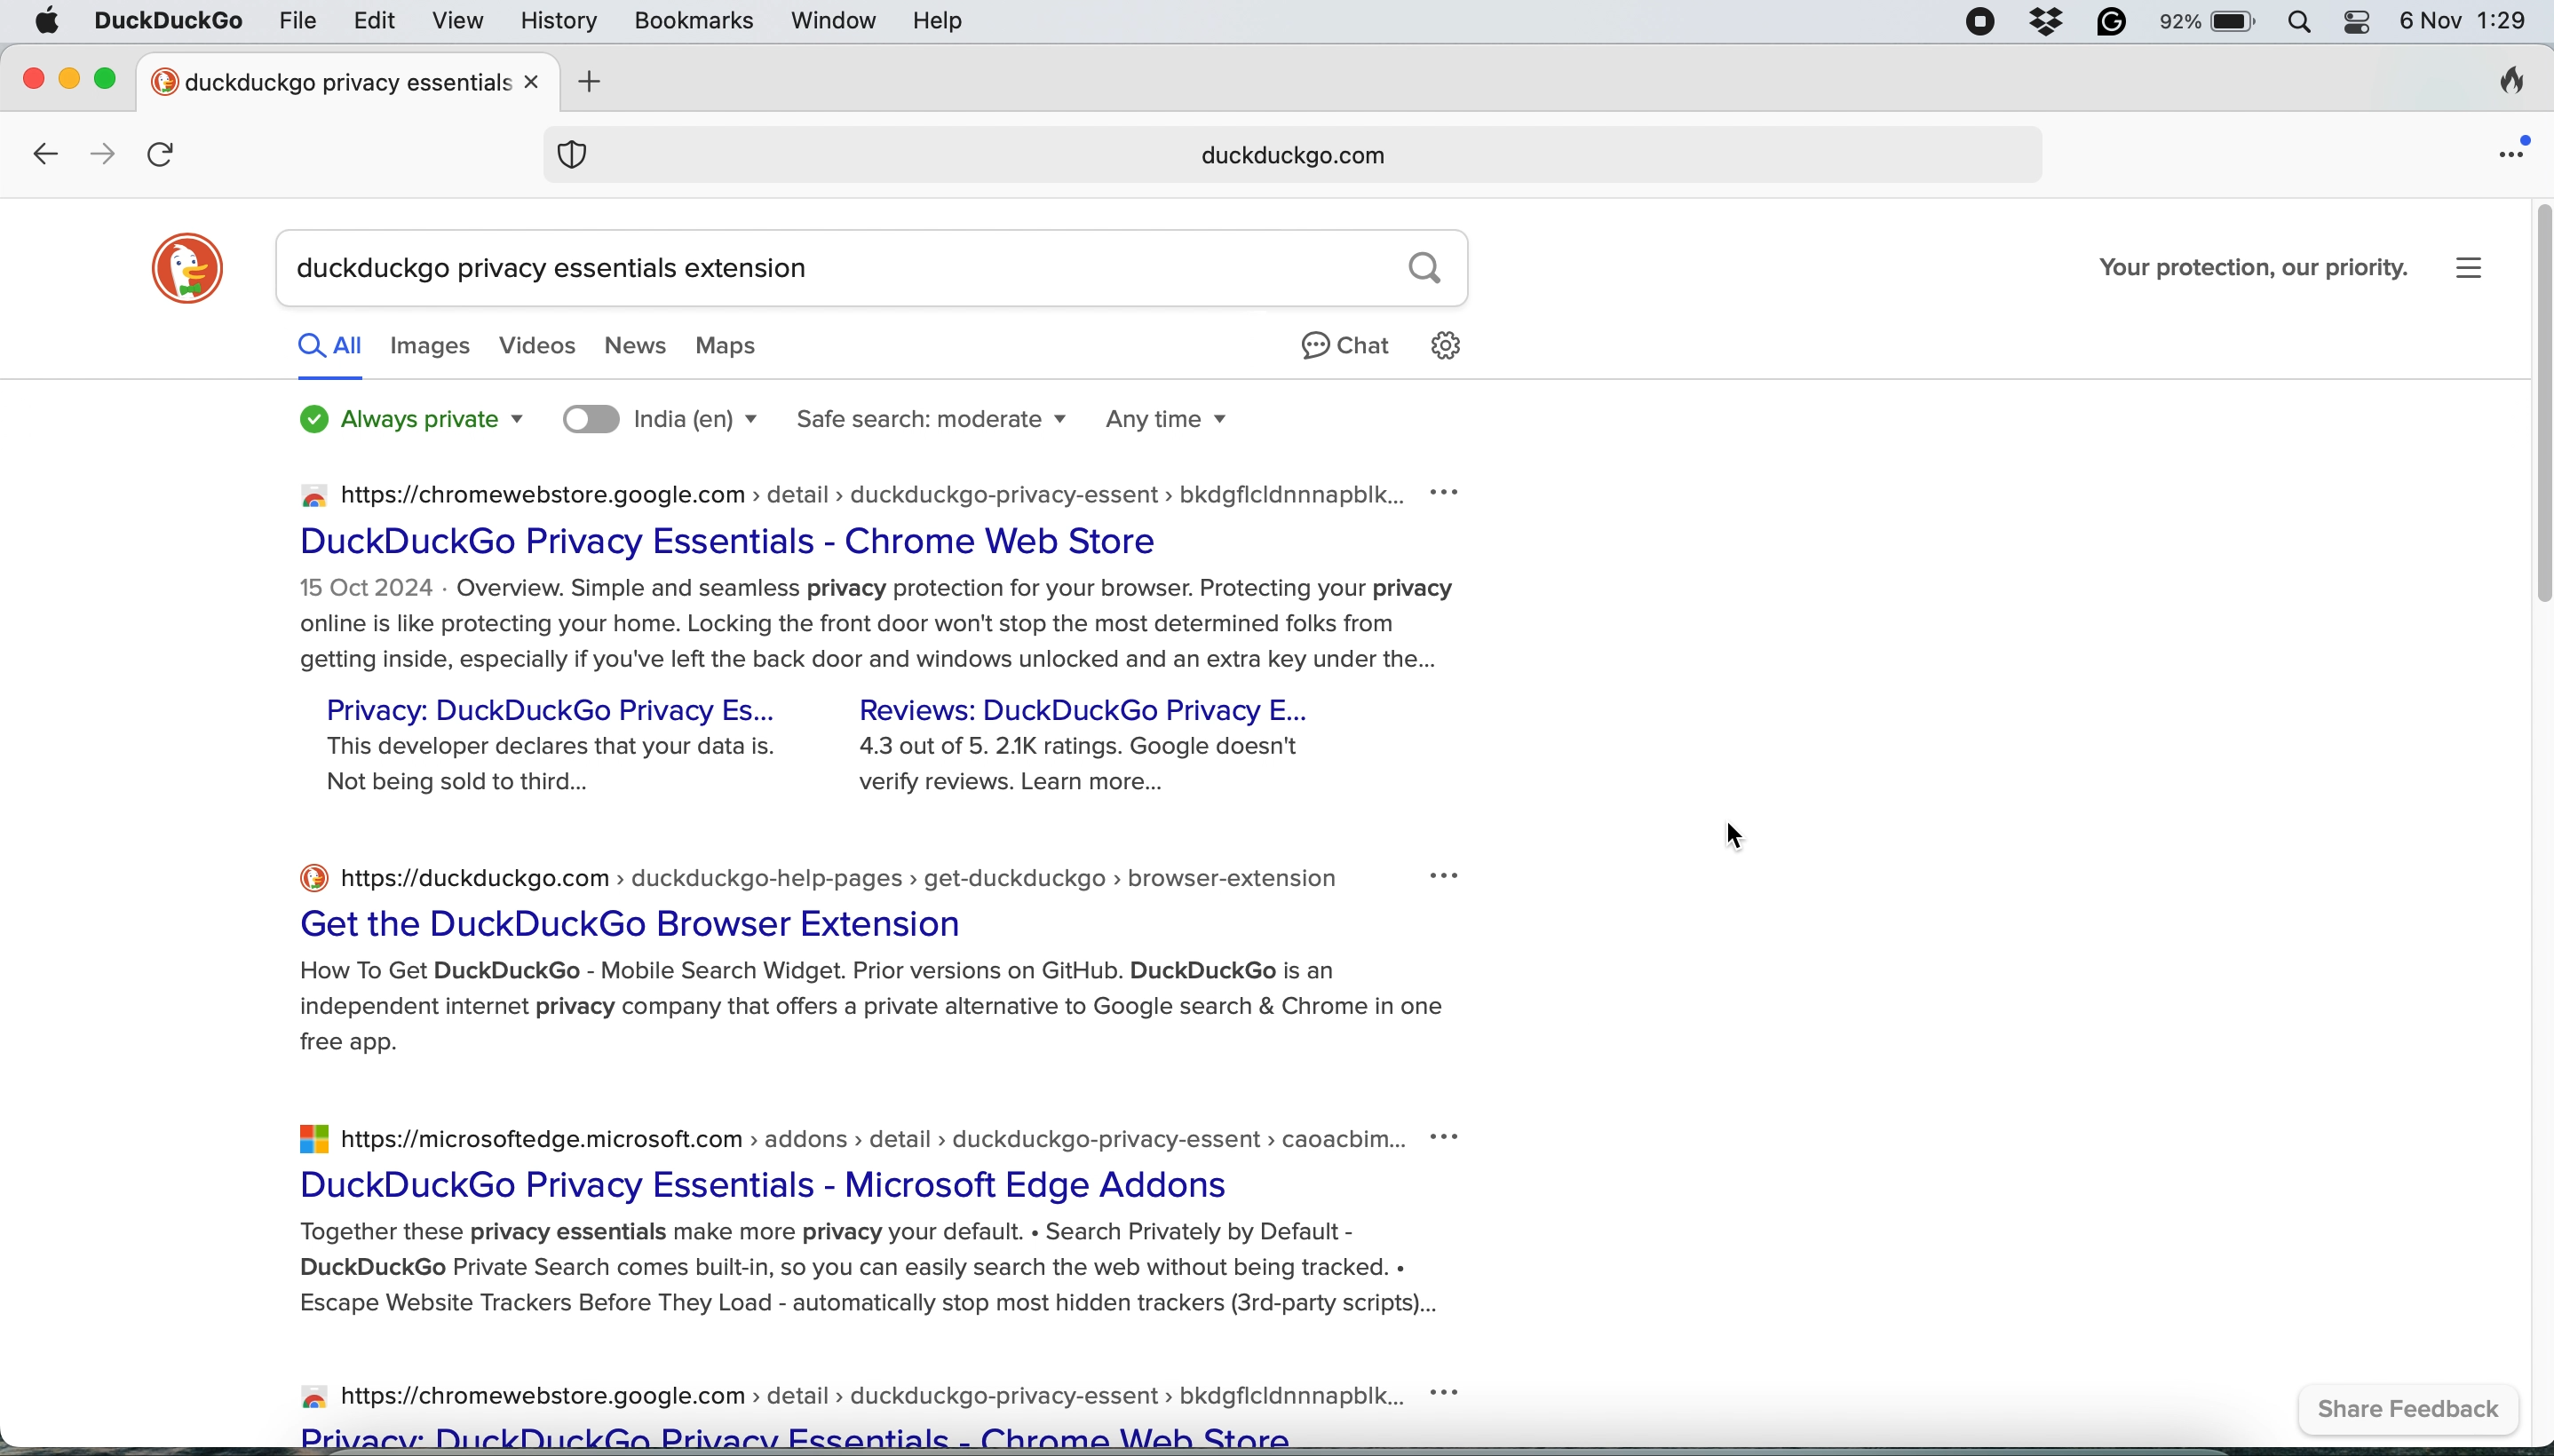 The width and height of the screenshot is (2554, 1456). Describe the element at coordinates (1452, 1135) in the screenshot. I see `more` at that location.